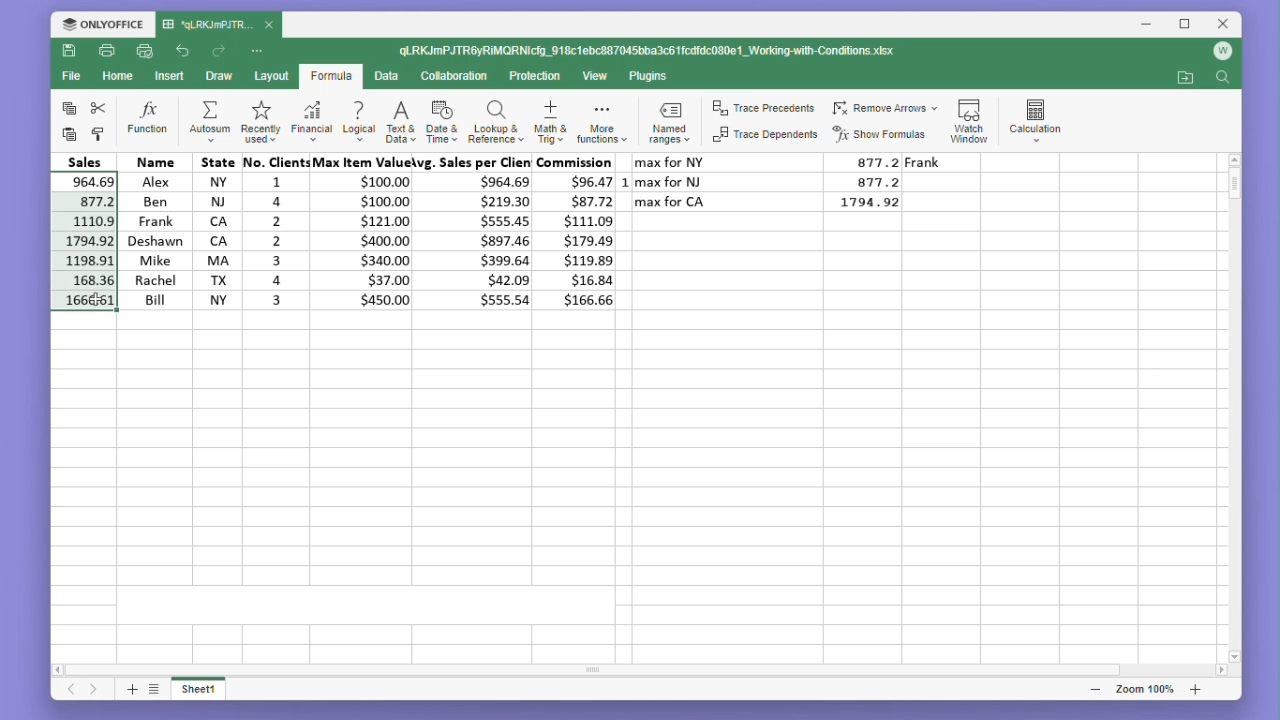  I want to click on View, so click(596, 76).